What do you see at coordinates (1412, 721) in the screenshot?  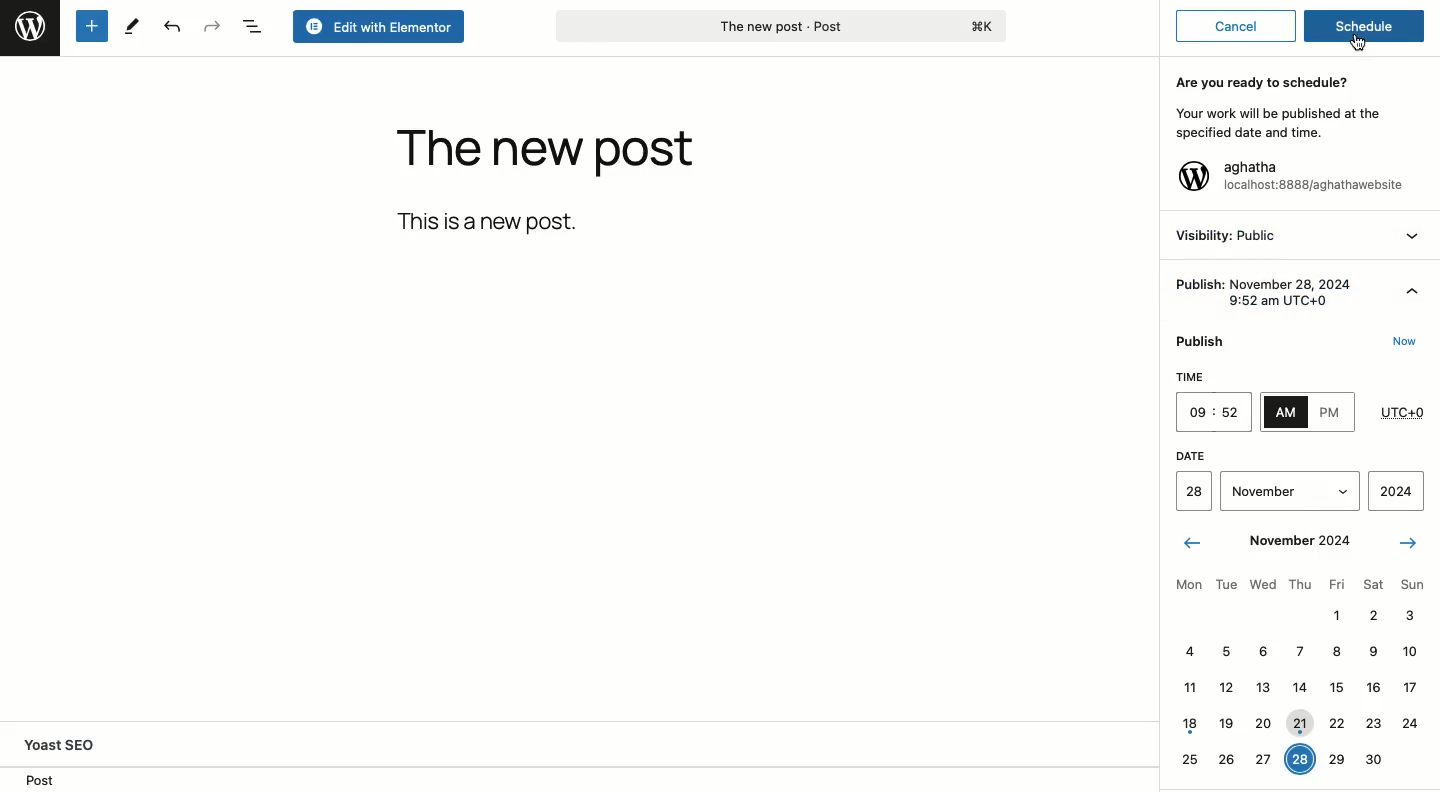 I see `24` at bounding box center [1412, 721].